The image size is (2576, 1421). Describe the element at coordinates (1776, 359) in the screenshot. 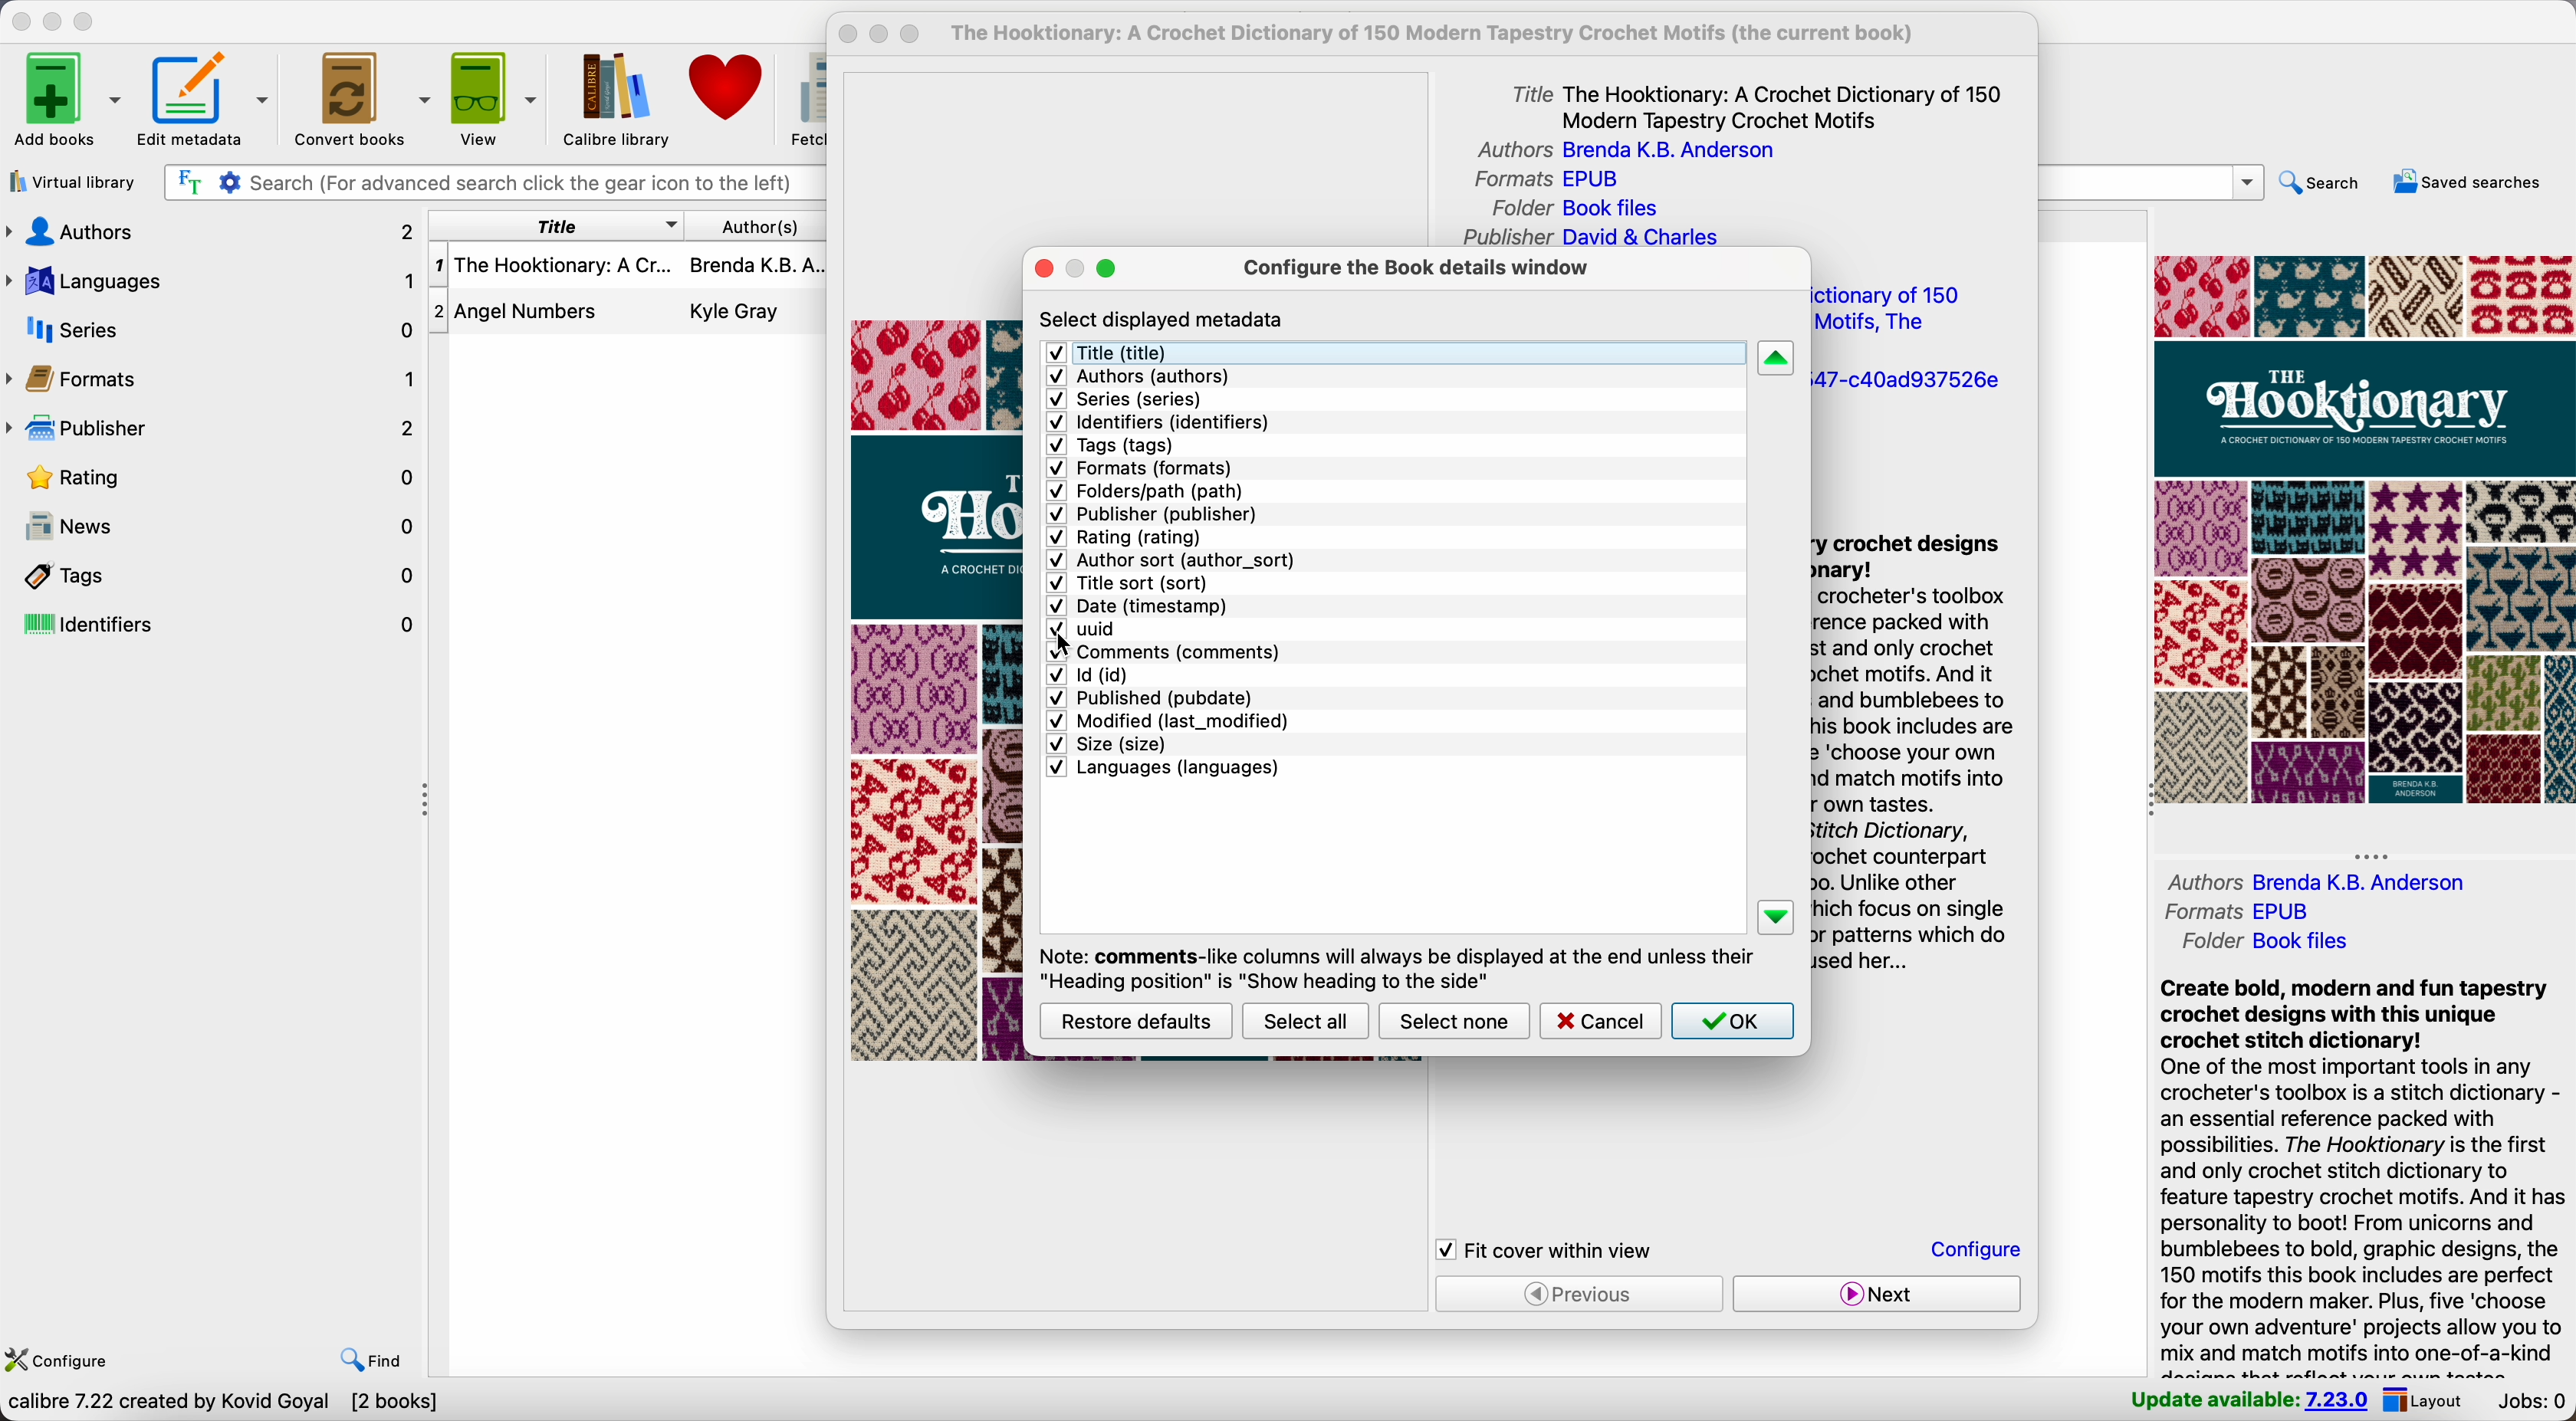

I see `up` at that location.